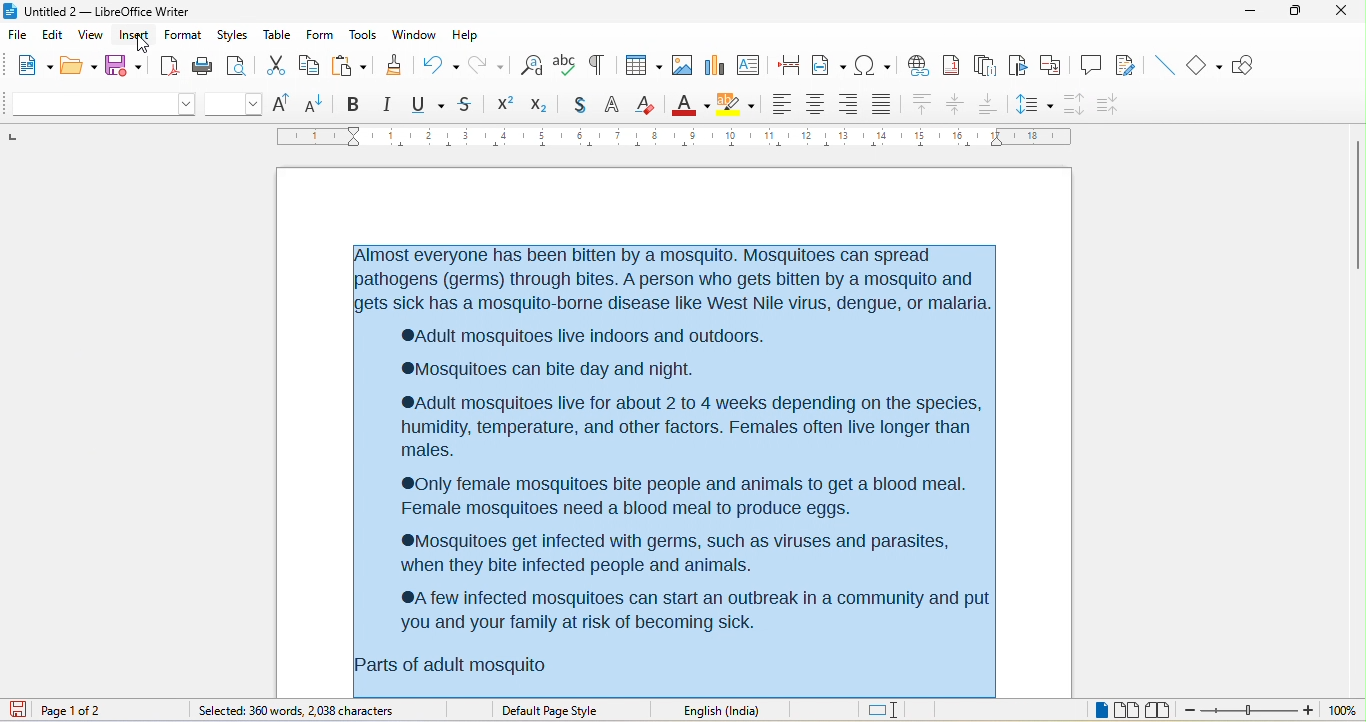 This screenshot has height=722, width=1366. Describe the element at coordinates (1126, 710) in the screenshot. I see `multiple page view` at that location.